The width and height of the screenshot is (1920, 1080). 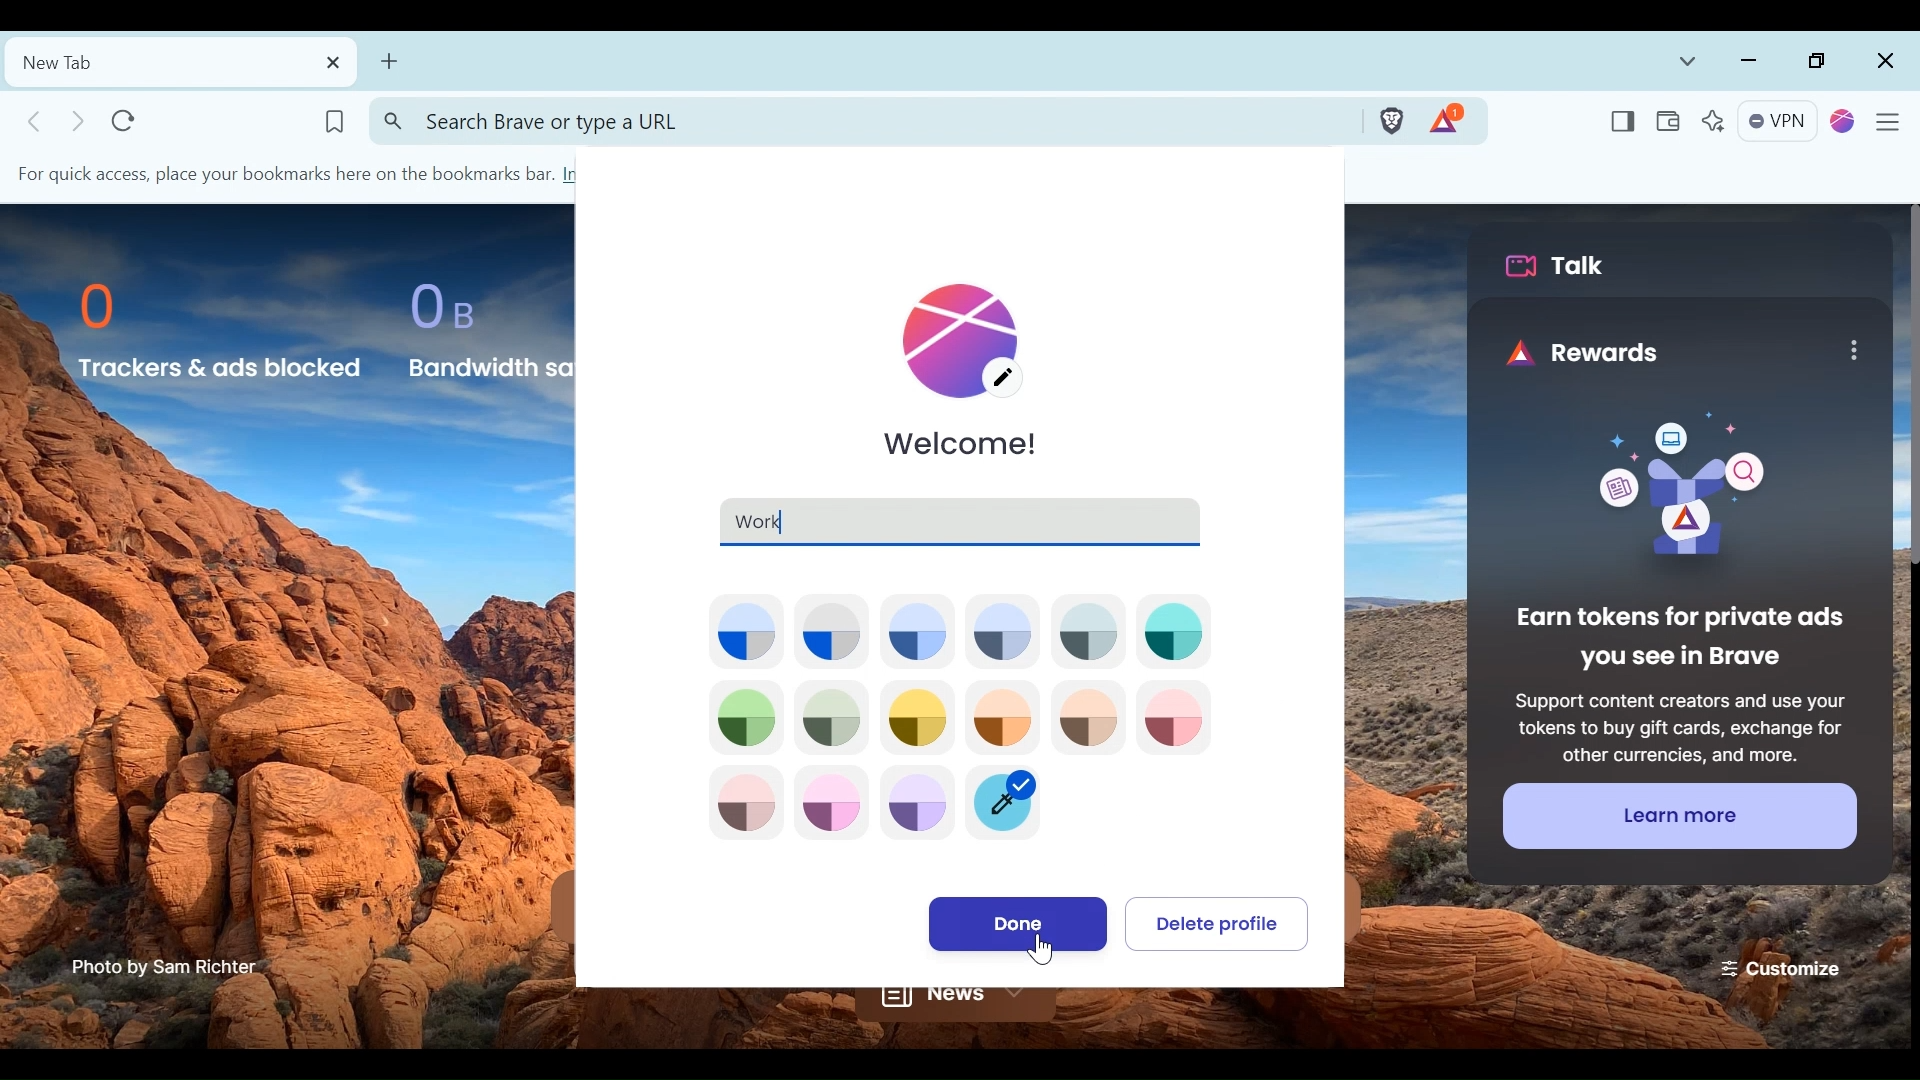 What do you see at coordinates (744, 805) in the screenshot?
I see `Theme` at bounding box center [744, 805].